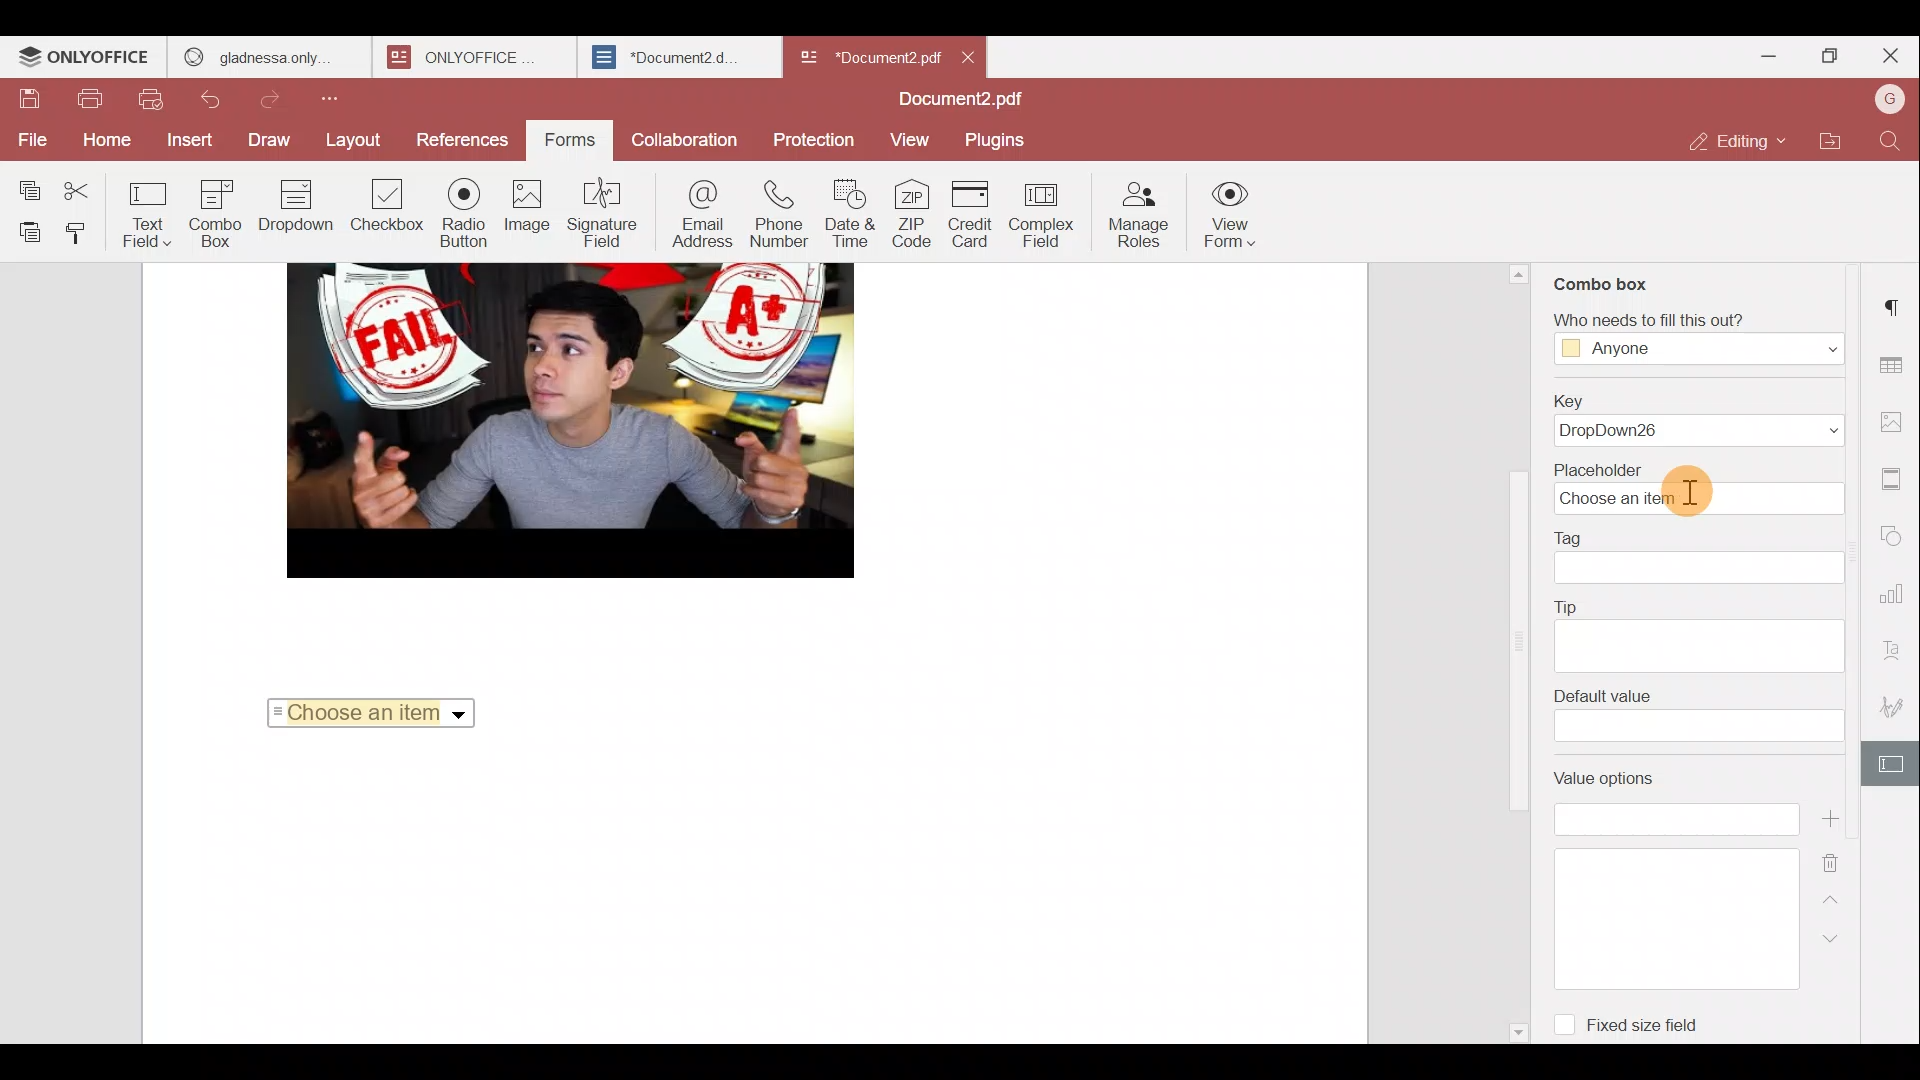  Describe the element at coordinates (1735, 143) in the screenshot. I see `Editing mode` at that location.